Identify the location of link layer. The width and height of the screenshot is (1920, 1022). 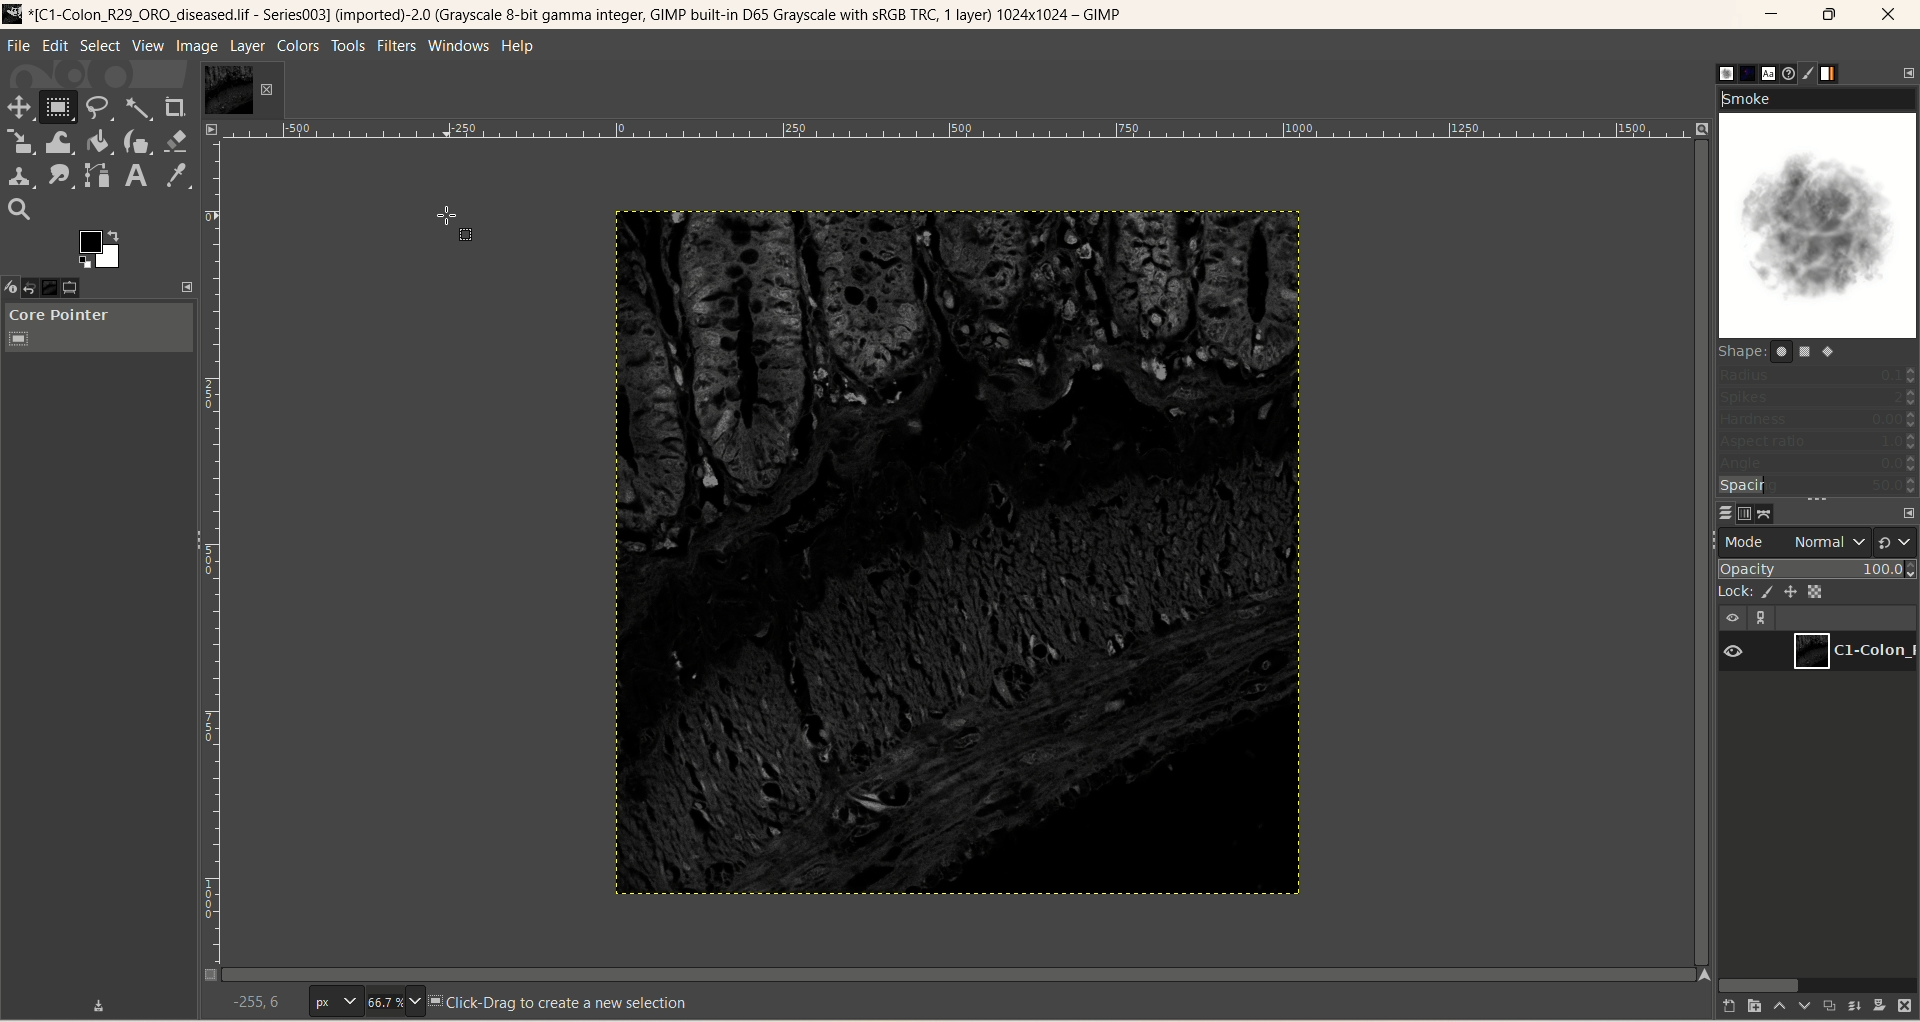
(1762, 620).